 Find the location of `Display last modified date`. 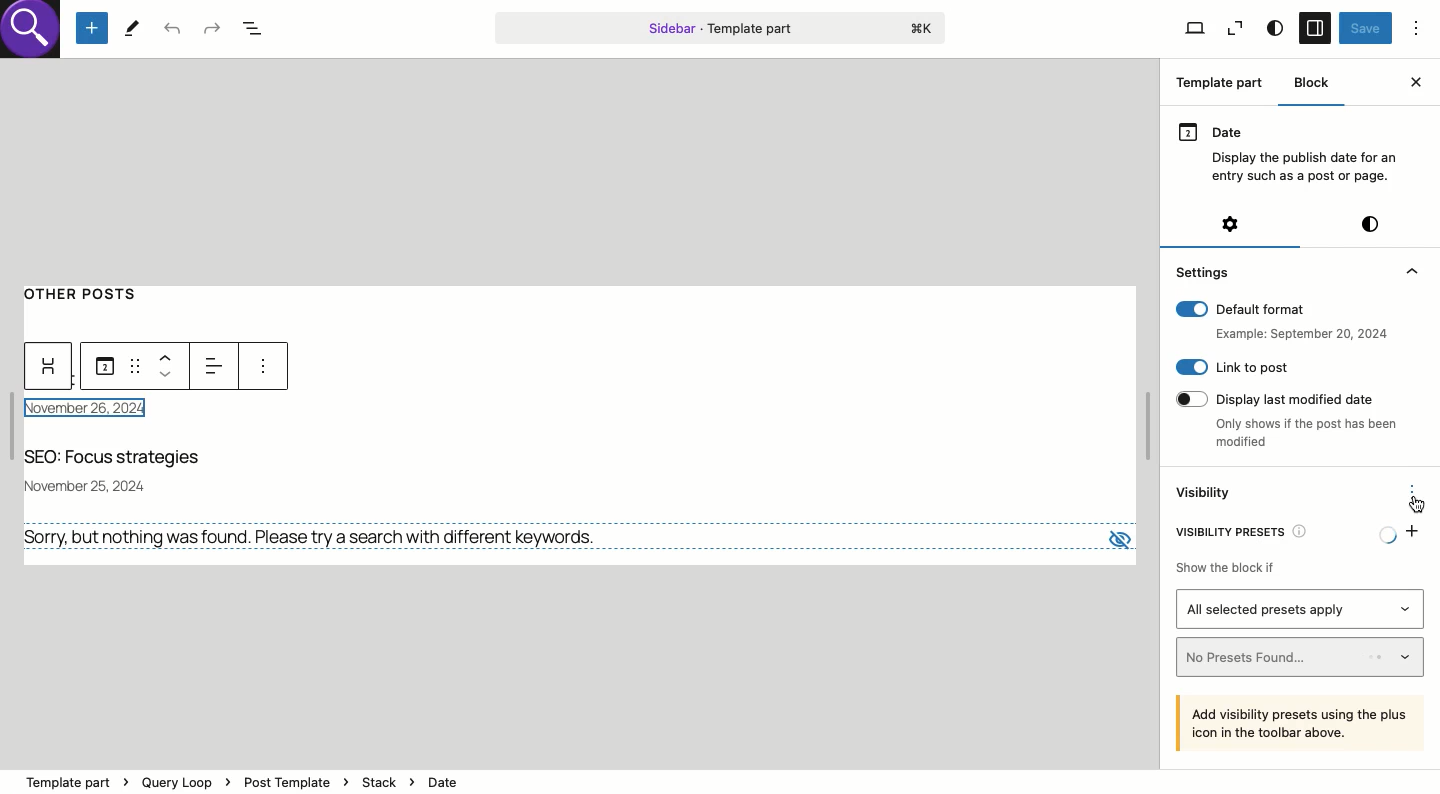

Display last modified date is located at coordinates (1285, 397).